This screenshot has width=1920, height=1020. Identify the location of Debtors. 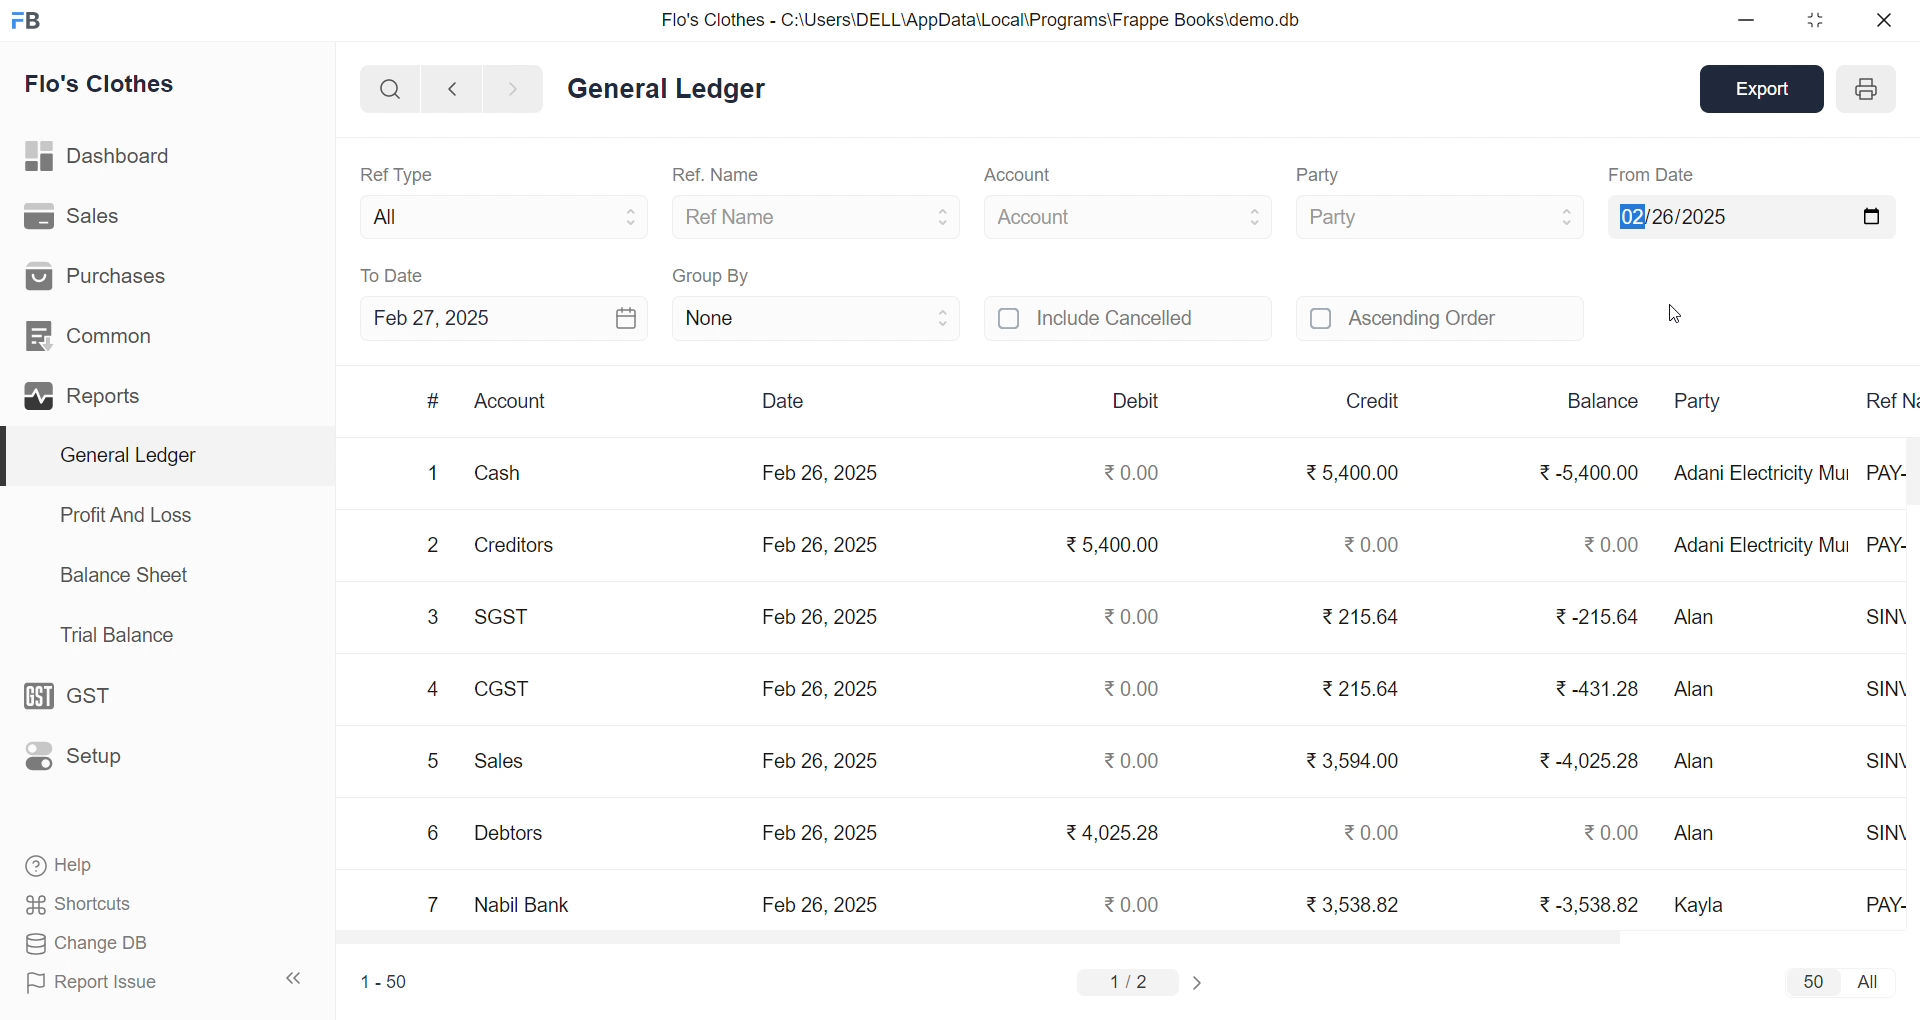
(518, 832).